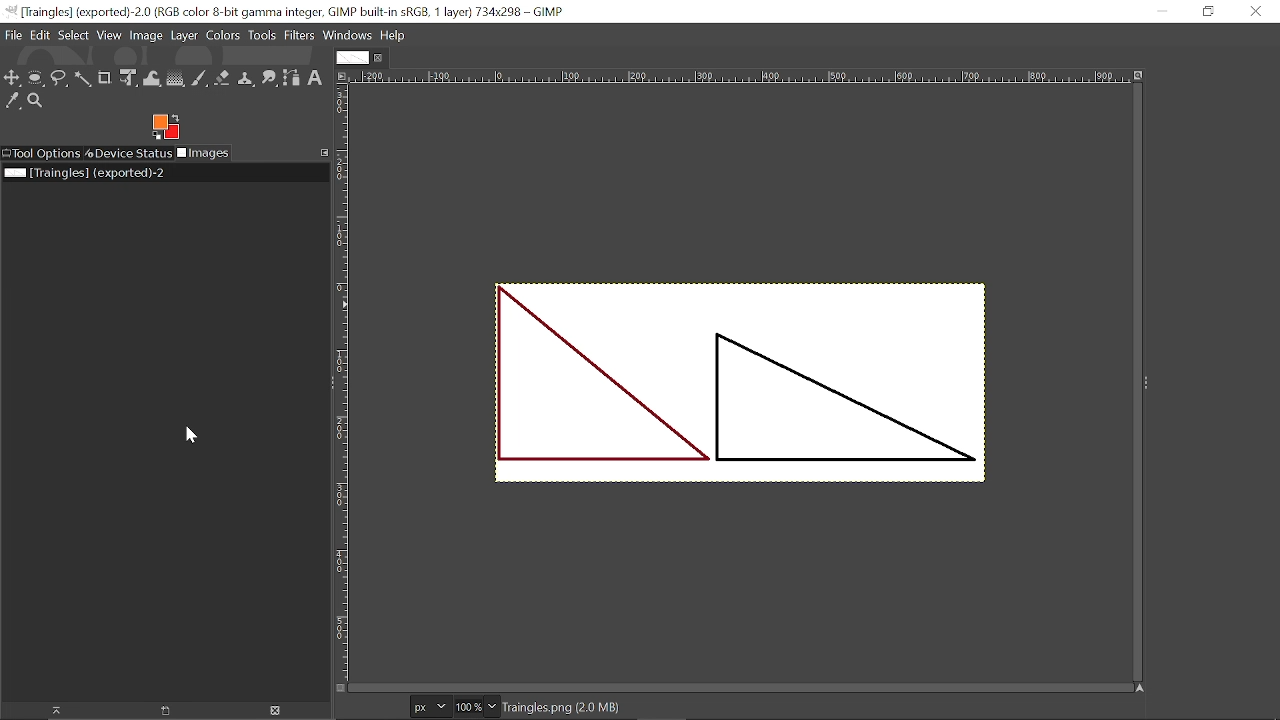  I want to click on Move tool, so click(13, 80).